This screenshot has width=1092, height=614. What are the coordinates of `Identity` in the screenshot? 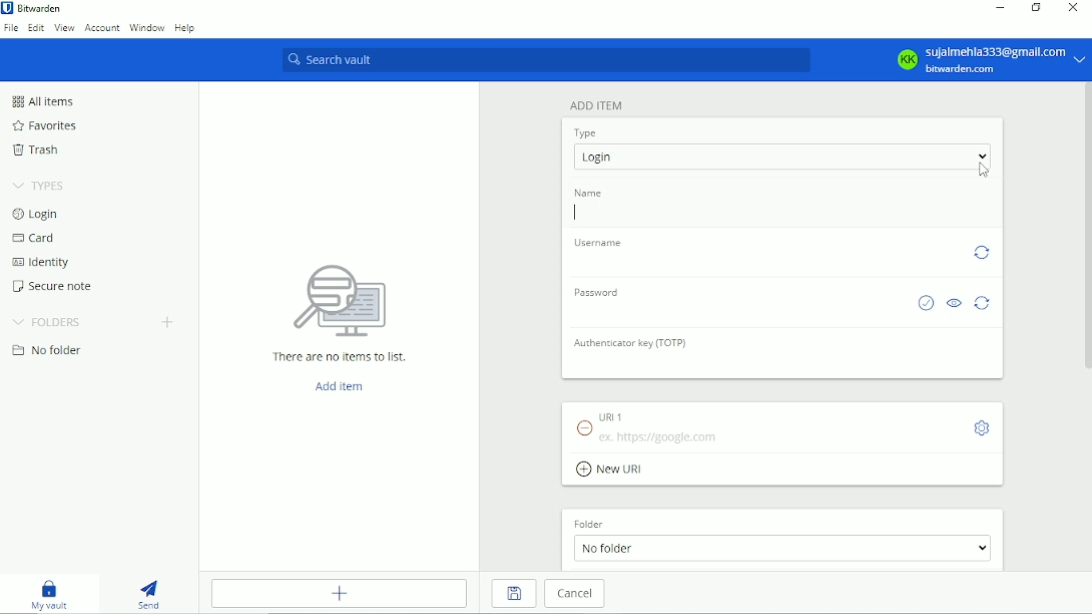 It's located at (40, 263).